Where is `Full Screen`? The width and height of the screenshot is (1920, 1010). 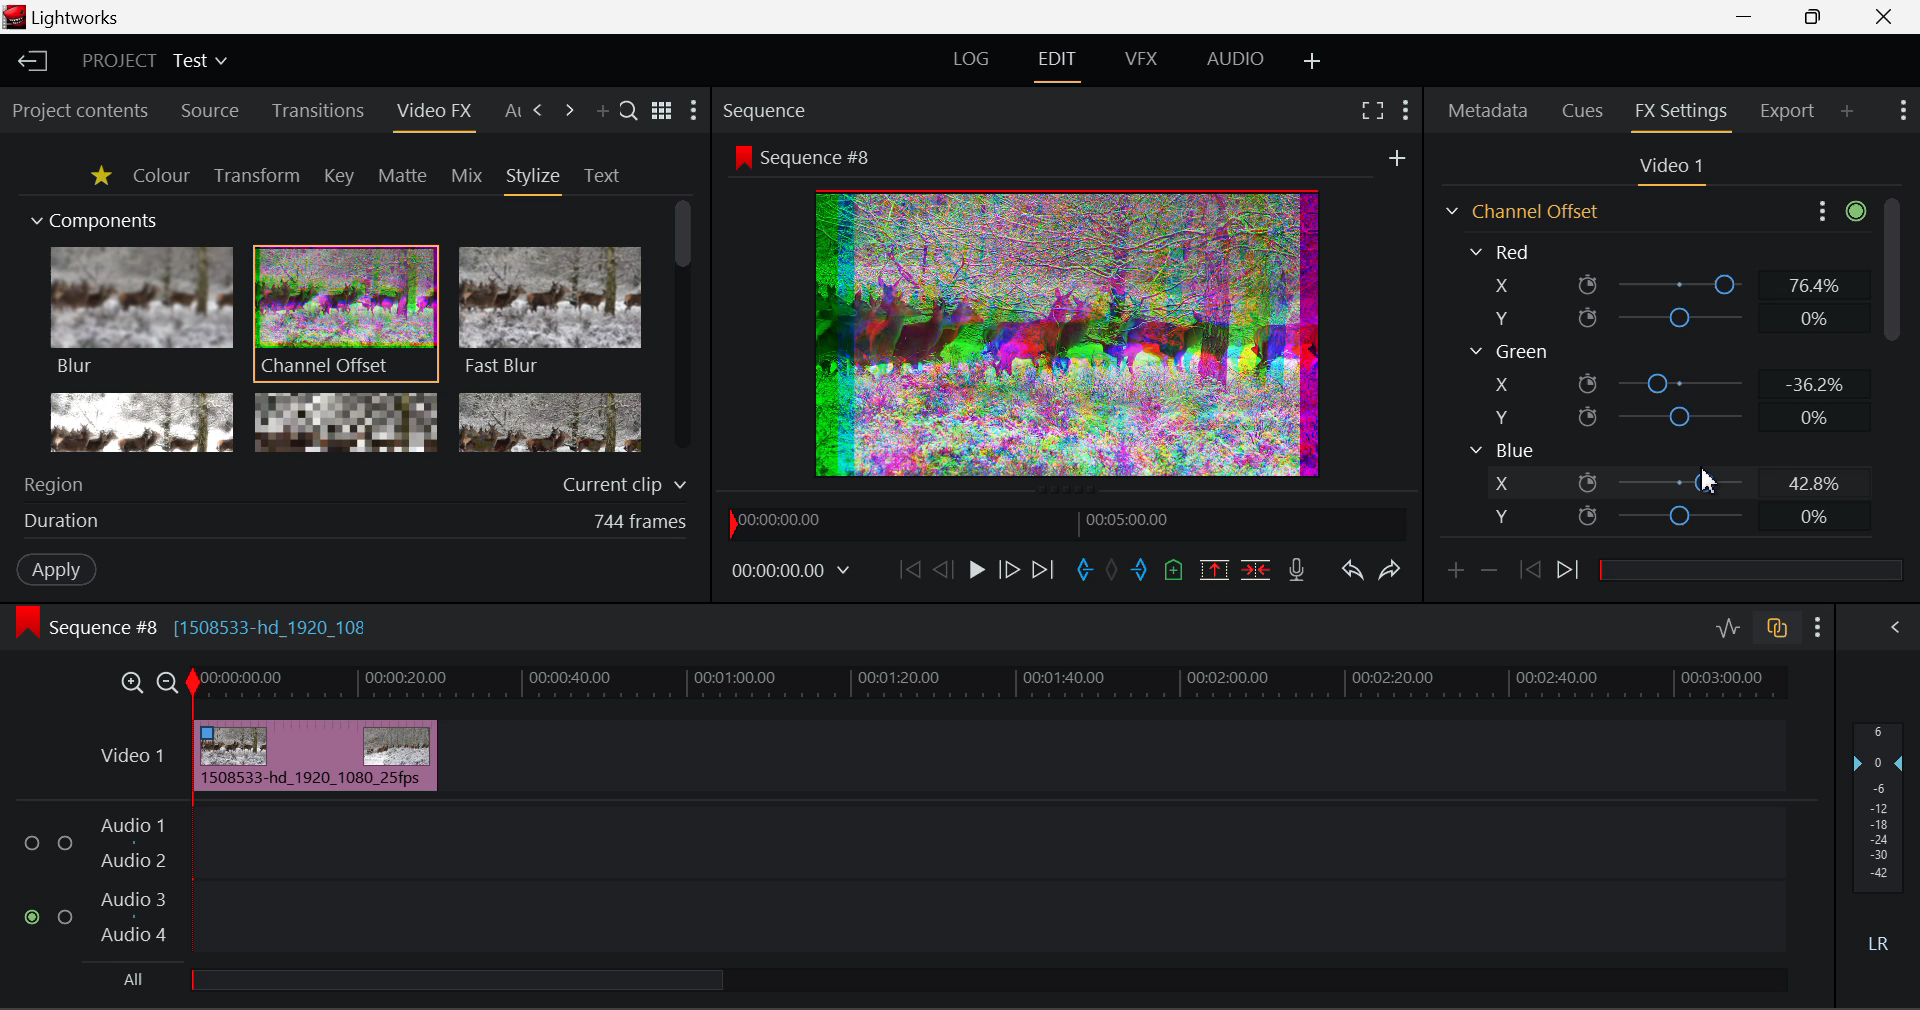
Full Screen is located at coordinates (1374, 113).